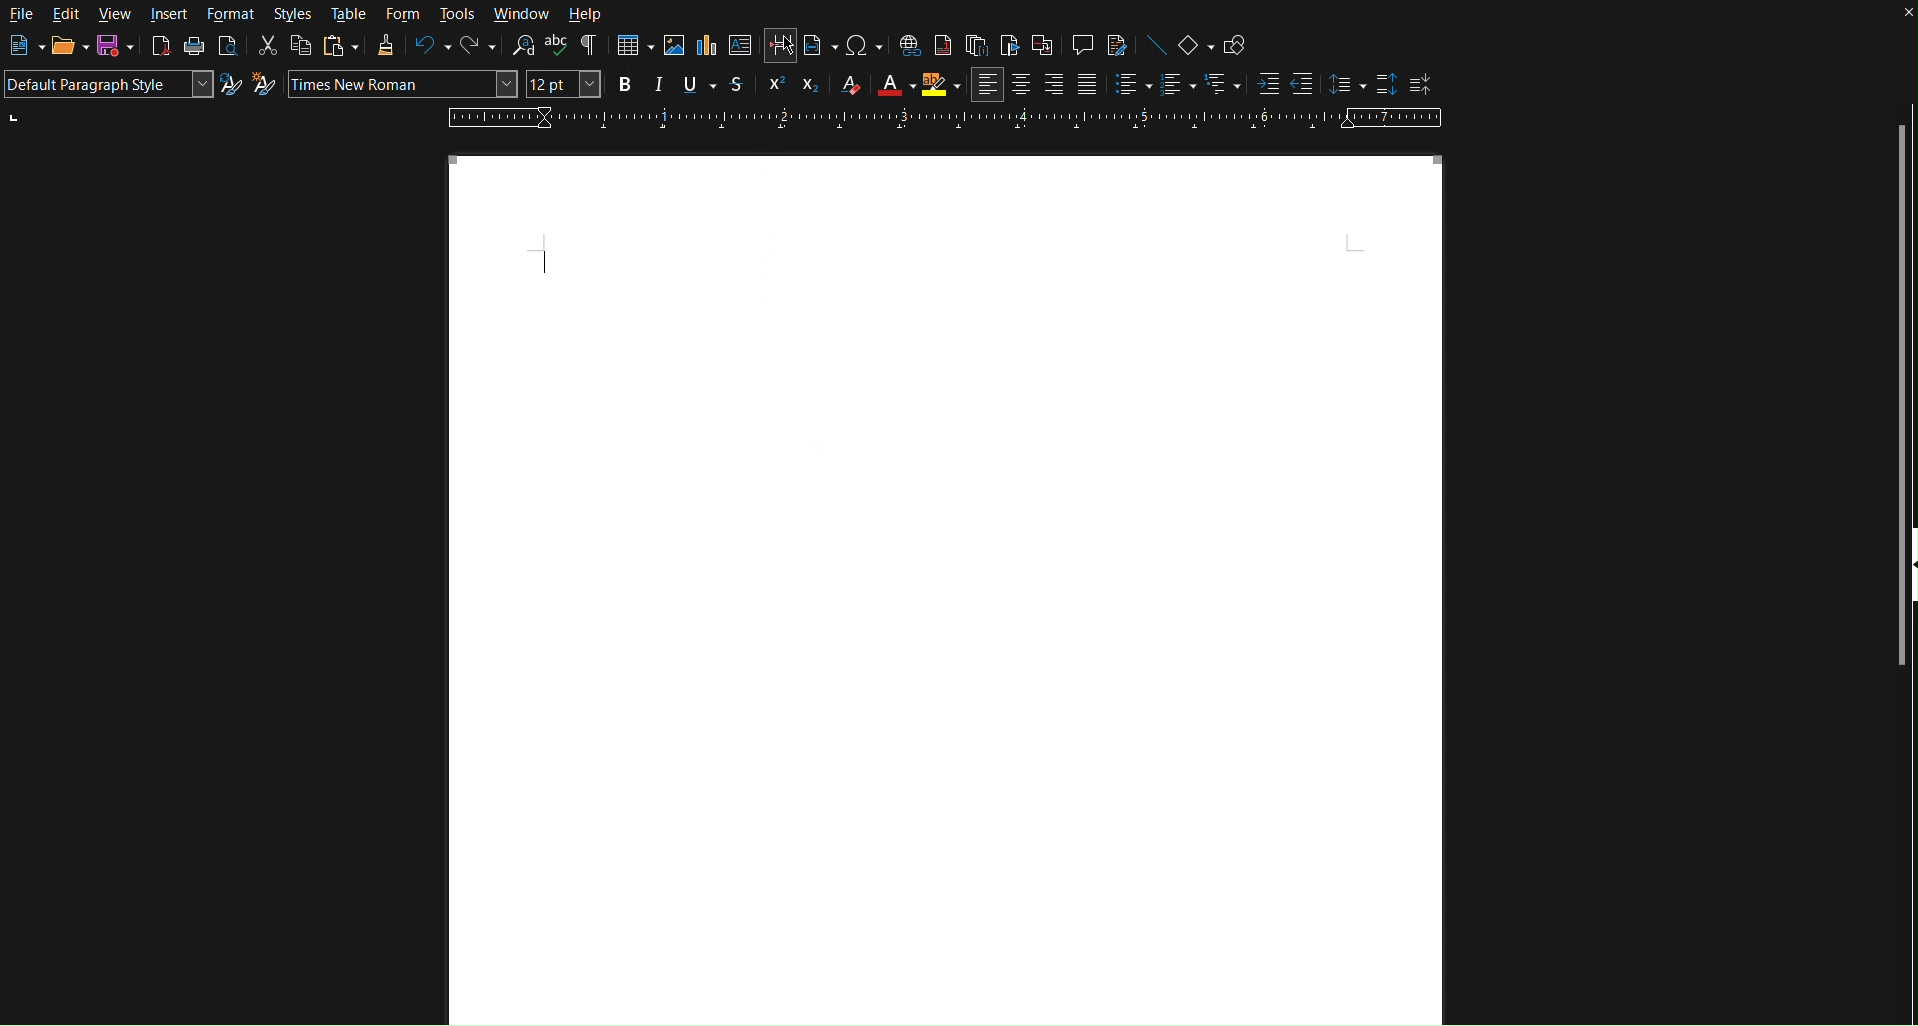  I want to click on Default Paragraph Style, so click(108, 86).